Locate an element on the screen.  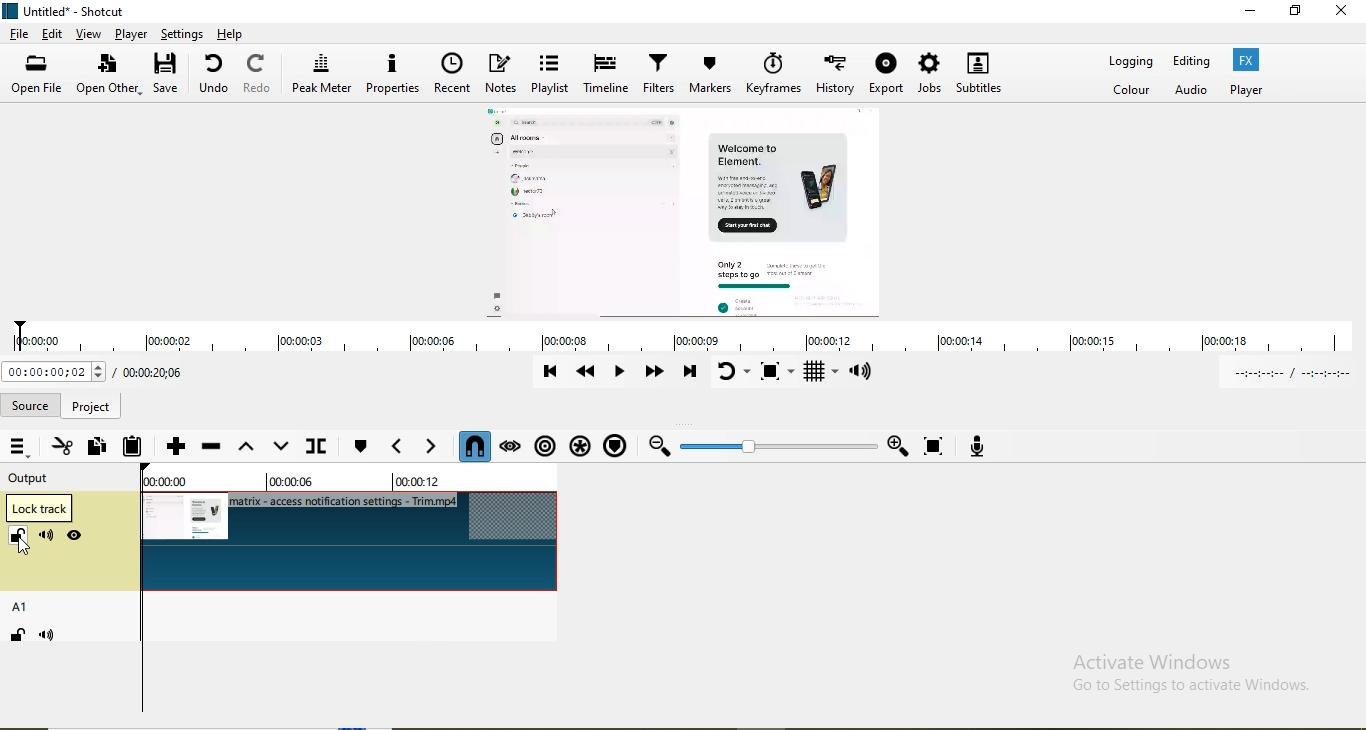
Zoom slider is located at coordinates (778, 447).